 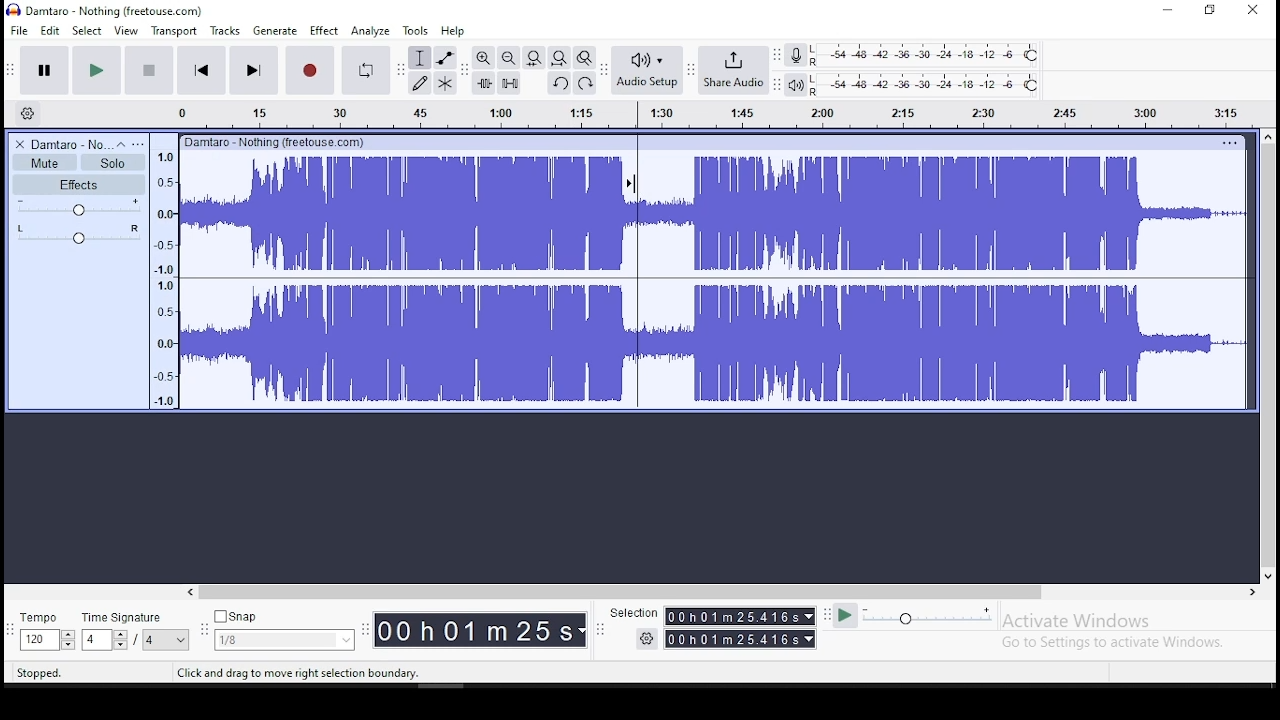 I want to click on stop, so click(x=148, y=69).